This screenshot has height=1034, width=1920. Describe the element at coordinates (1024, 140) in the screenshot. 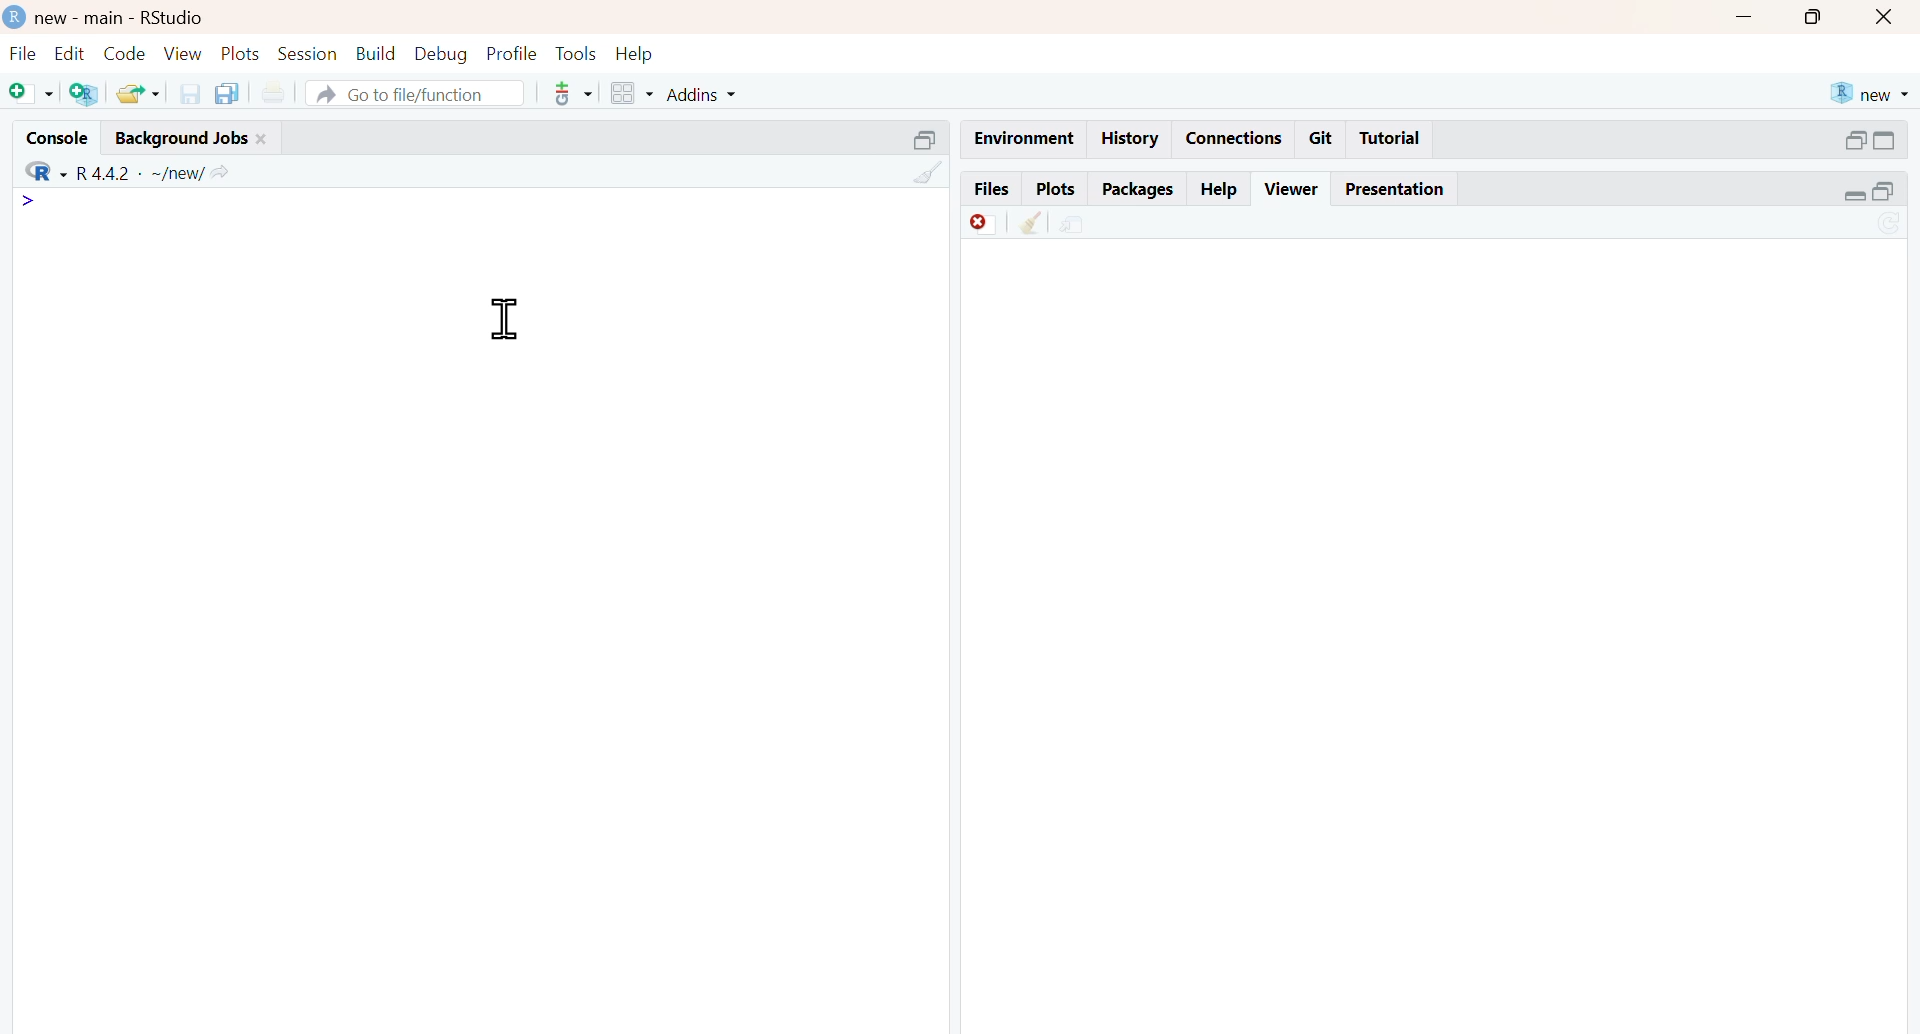

I see `Environment ` at that location.